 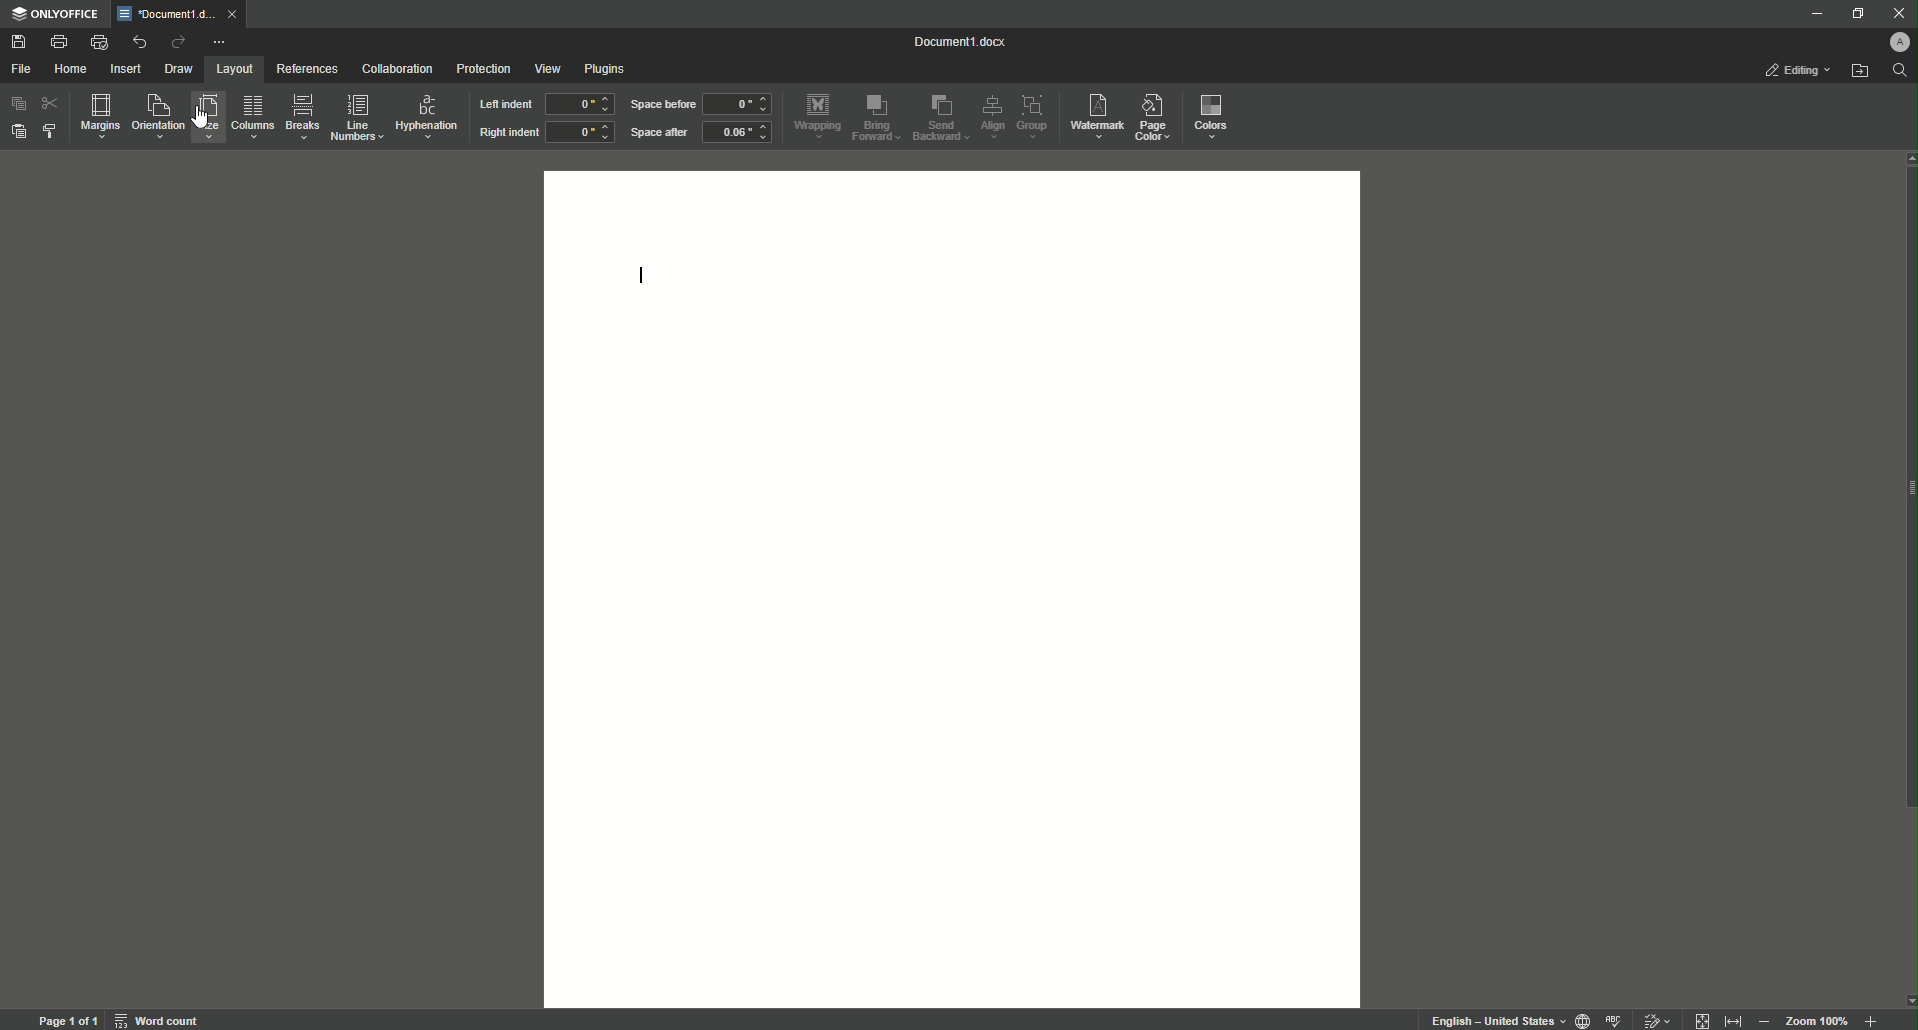 What do you see at coordinates (230, 68) in the screenshot?
I see `Layout` at bounding box center [230, 68].